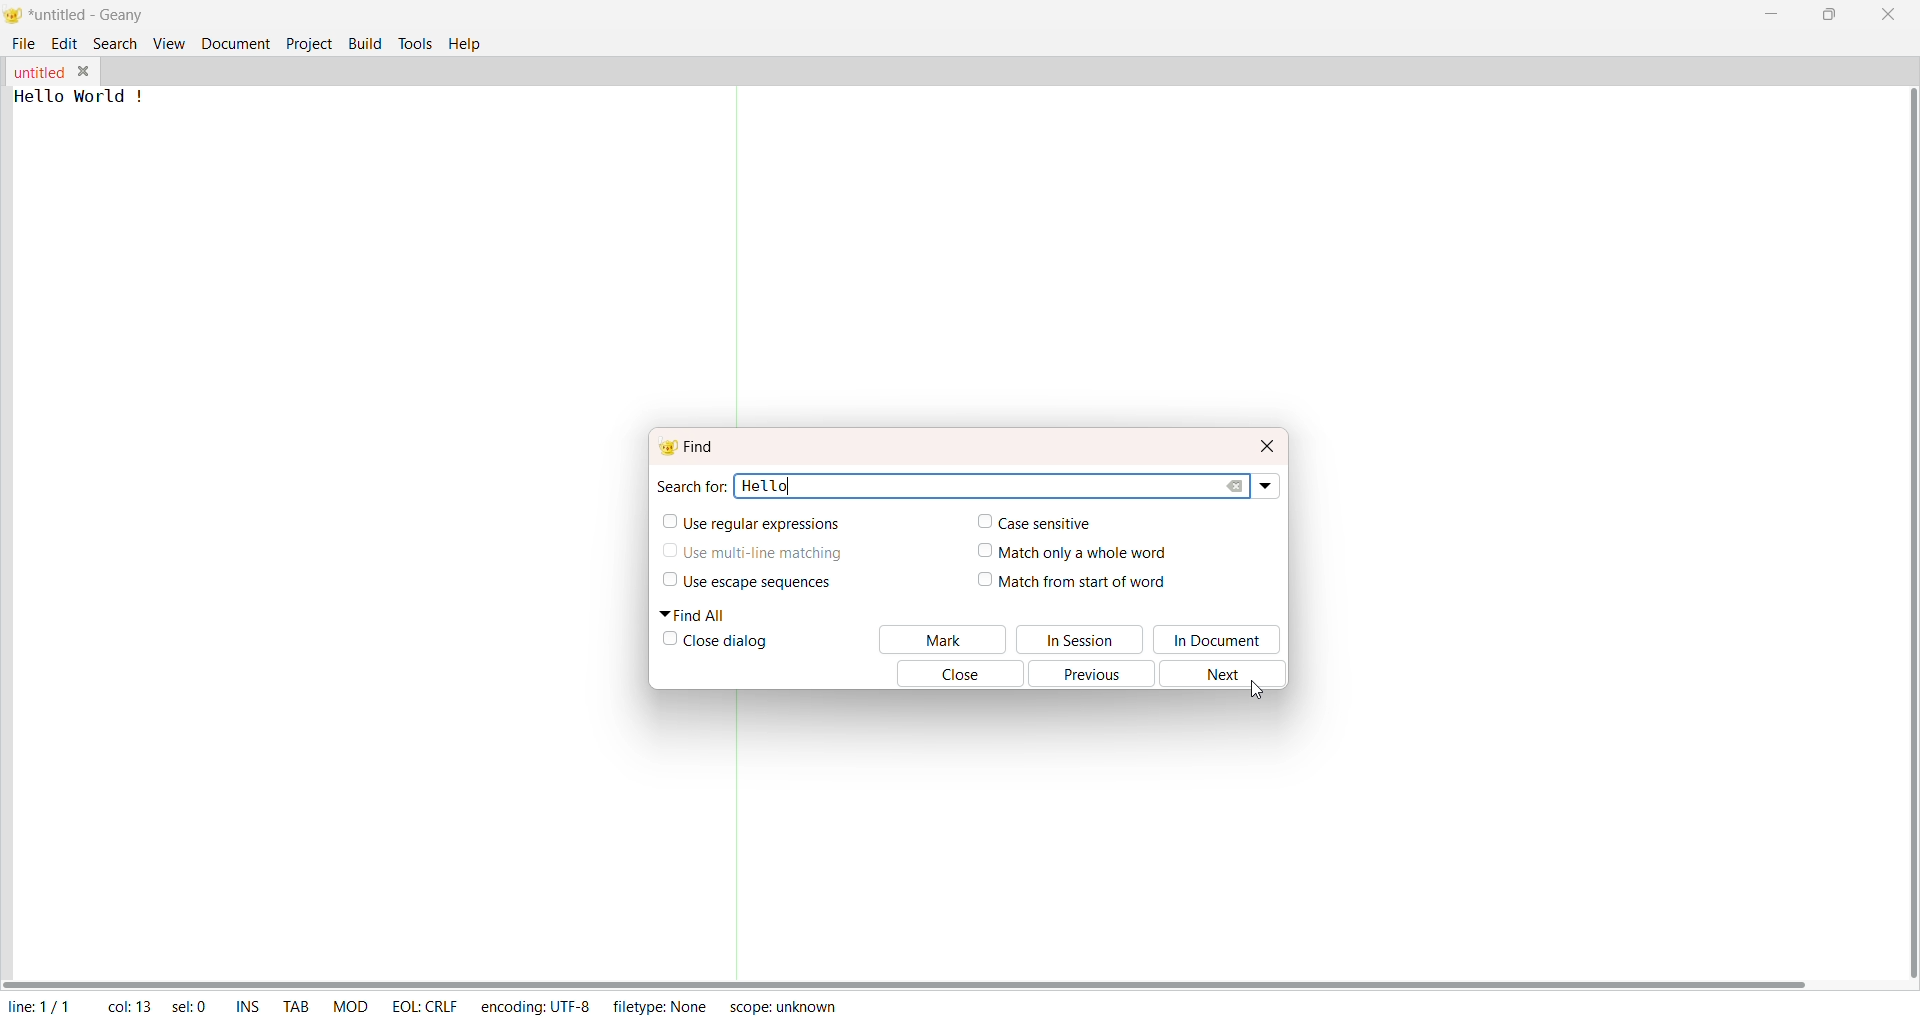 The width and height of the screenshot is (1920, 1018). What do you see at coordinates (978, 554) in the screenshot?
I see `Check box` at bounding box center [978, 554].